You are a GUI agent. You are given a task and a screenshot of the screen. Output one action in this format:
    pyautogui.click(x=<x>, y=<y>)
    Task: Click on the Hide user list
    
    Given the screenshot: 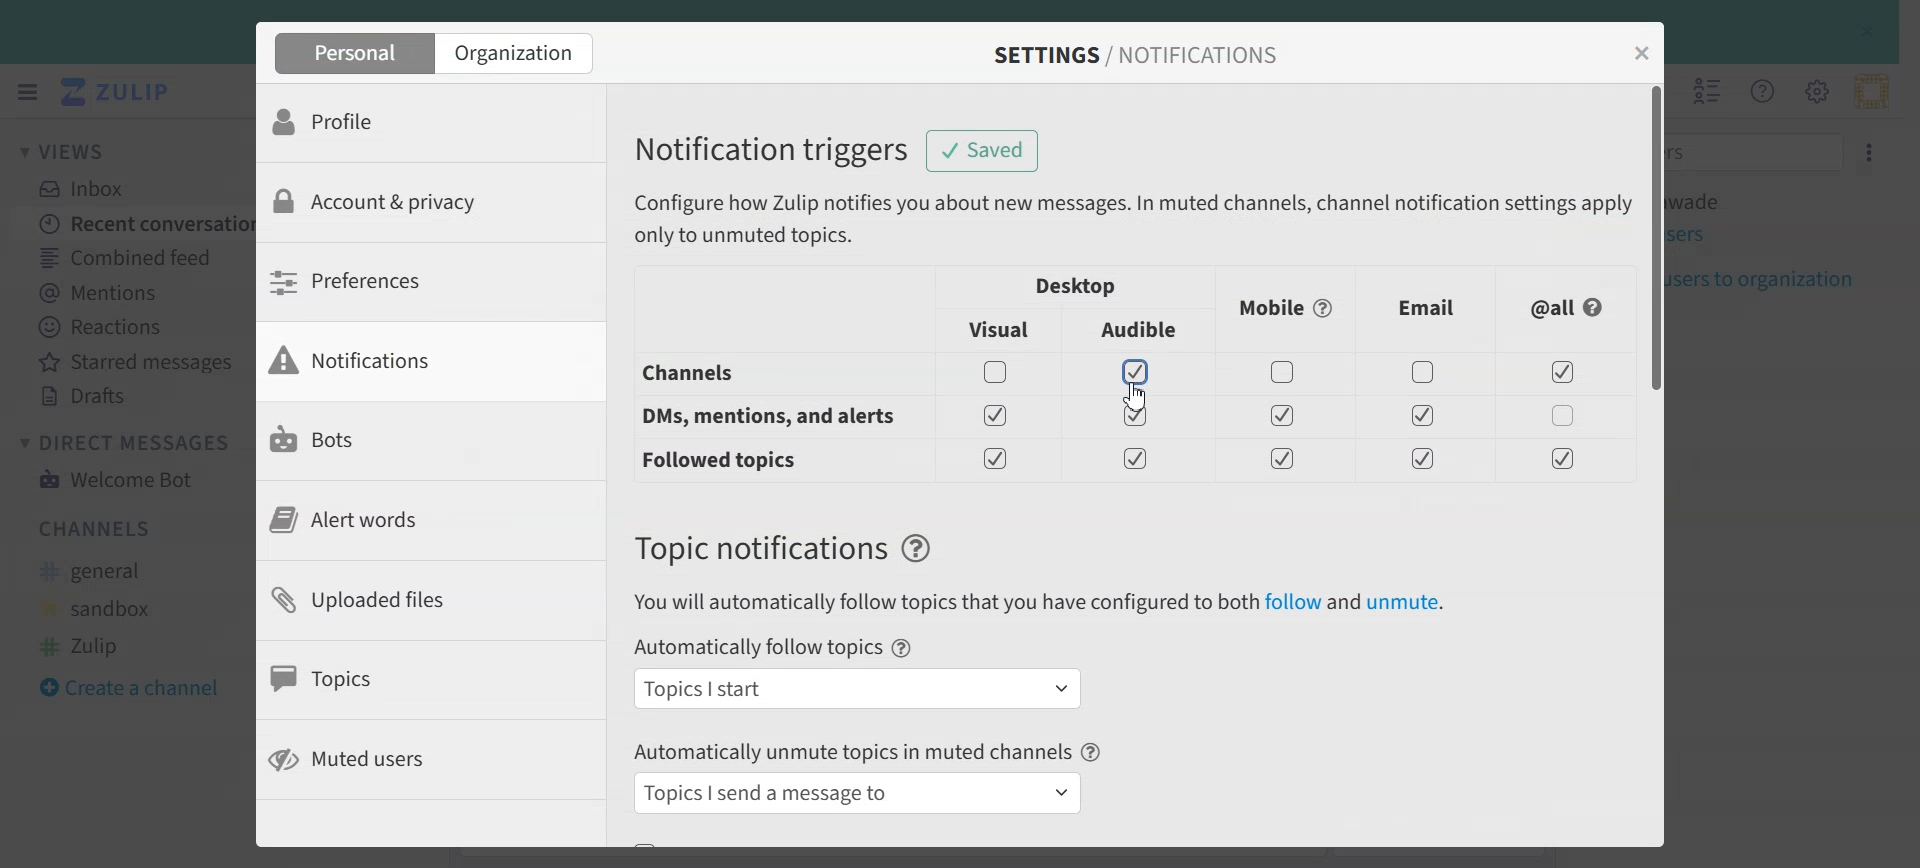 What is the action you would take?
    pyautogui.click(x=1708, y=91)
    